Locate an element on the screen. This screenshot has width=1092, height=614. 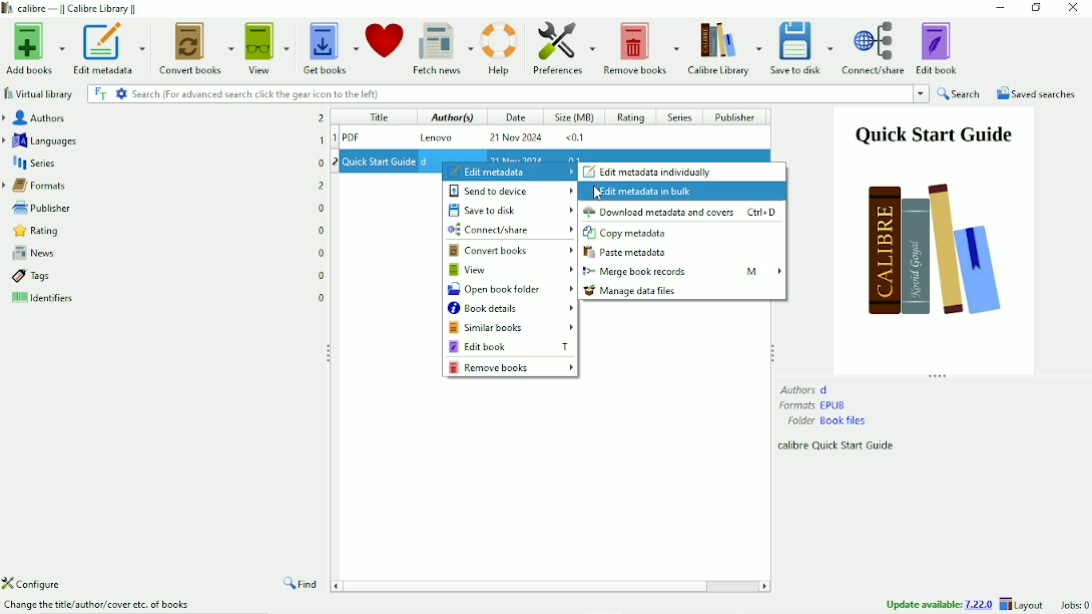
Book preview is located at coordinates (934, 239).